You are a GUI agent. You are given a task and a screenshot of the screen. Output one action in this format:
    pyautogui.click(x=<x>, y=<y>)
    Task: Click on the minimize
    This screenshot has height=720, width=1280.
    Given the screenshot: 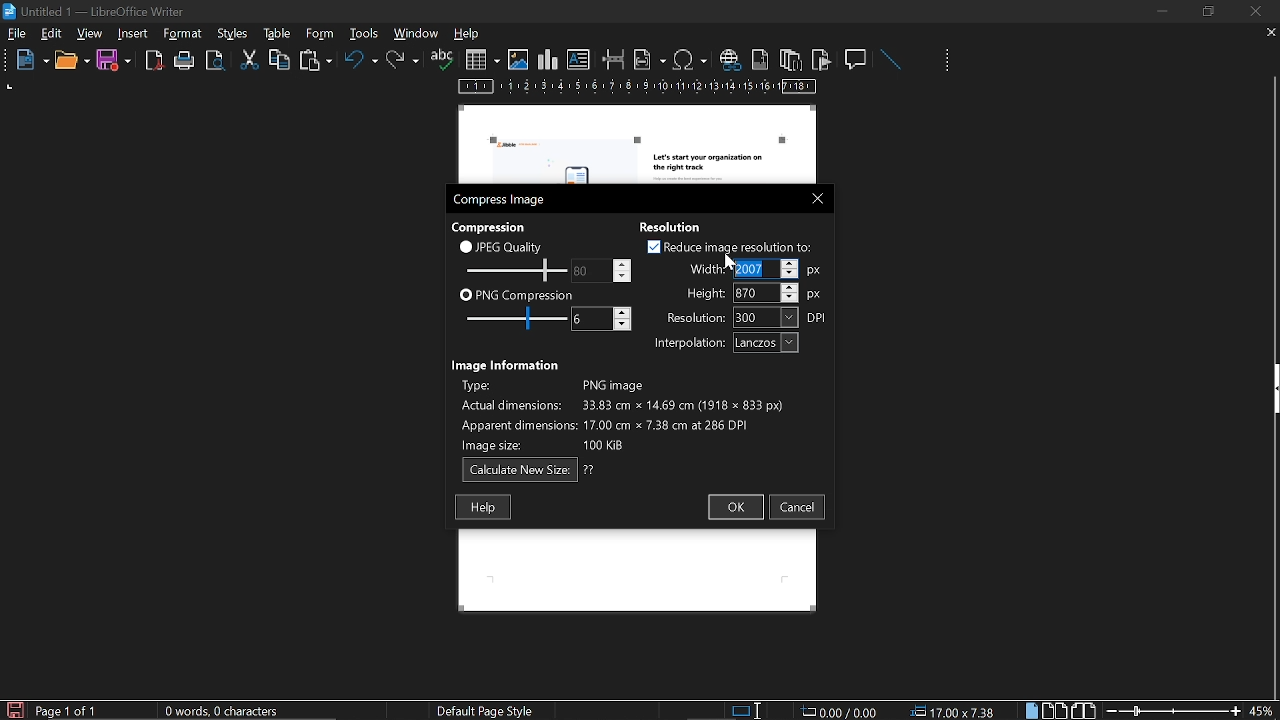 What is the action you would take?
    pyautogui.click(x=1162, y=11)
    